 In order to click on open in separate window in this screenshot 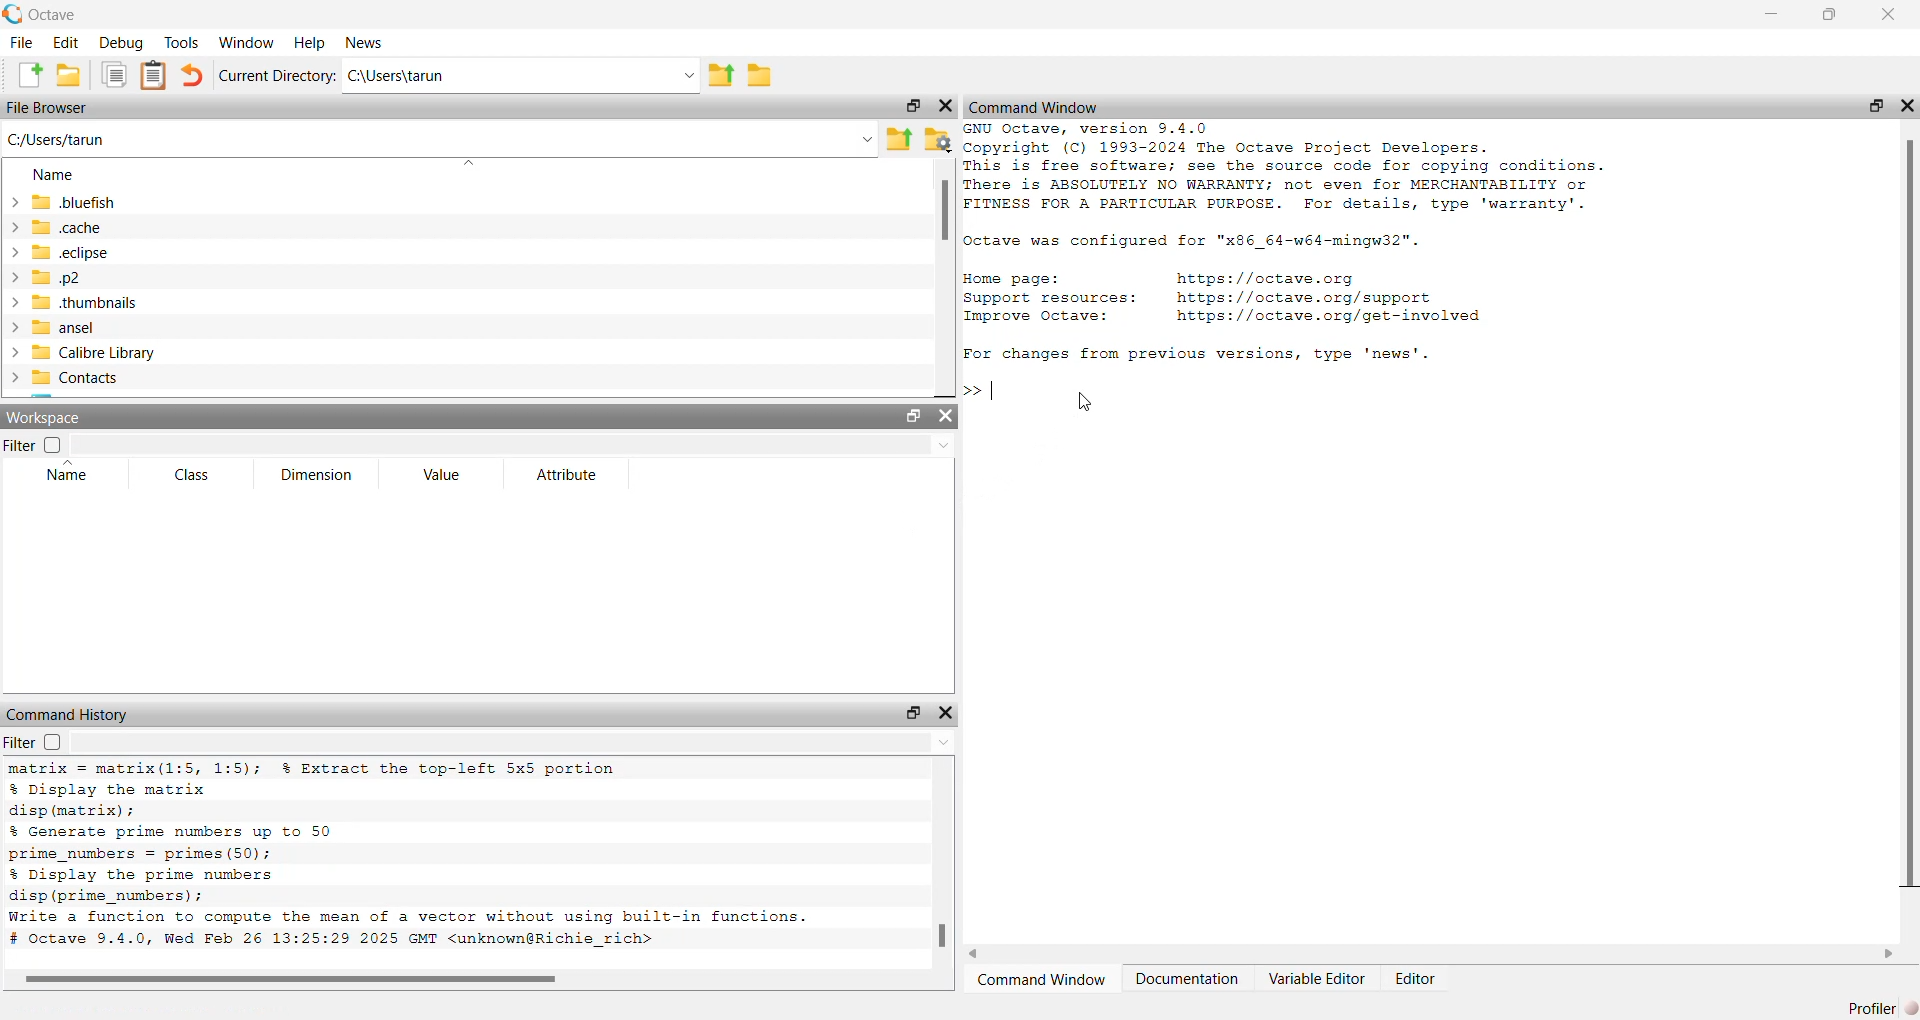, I will do `click(912, 415)`.